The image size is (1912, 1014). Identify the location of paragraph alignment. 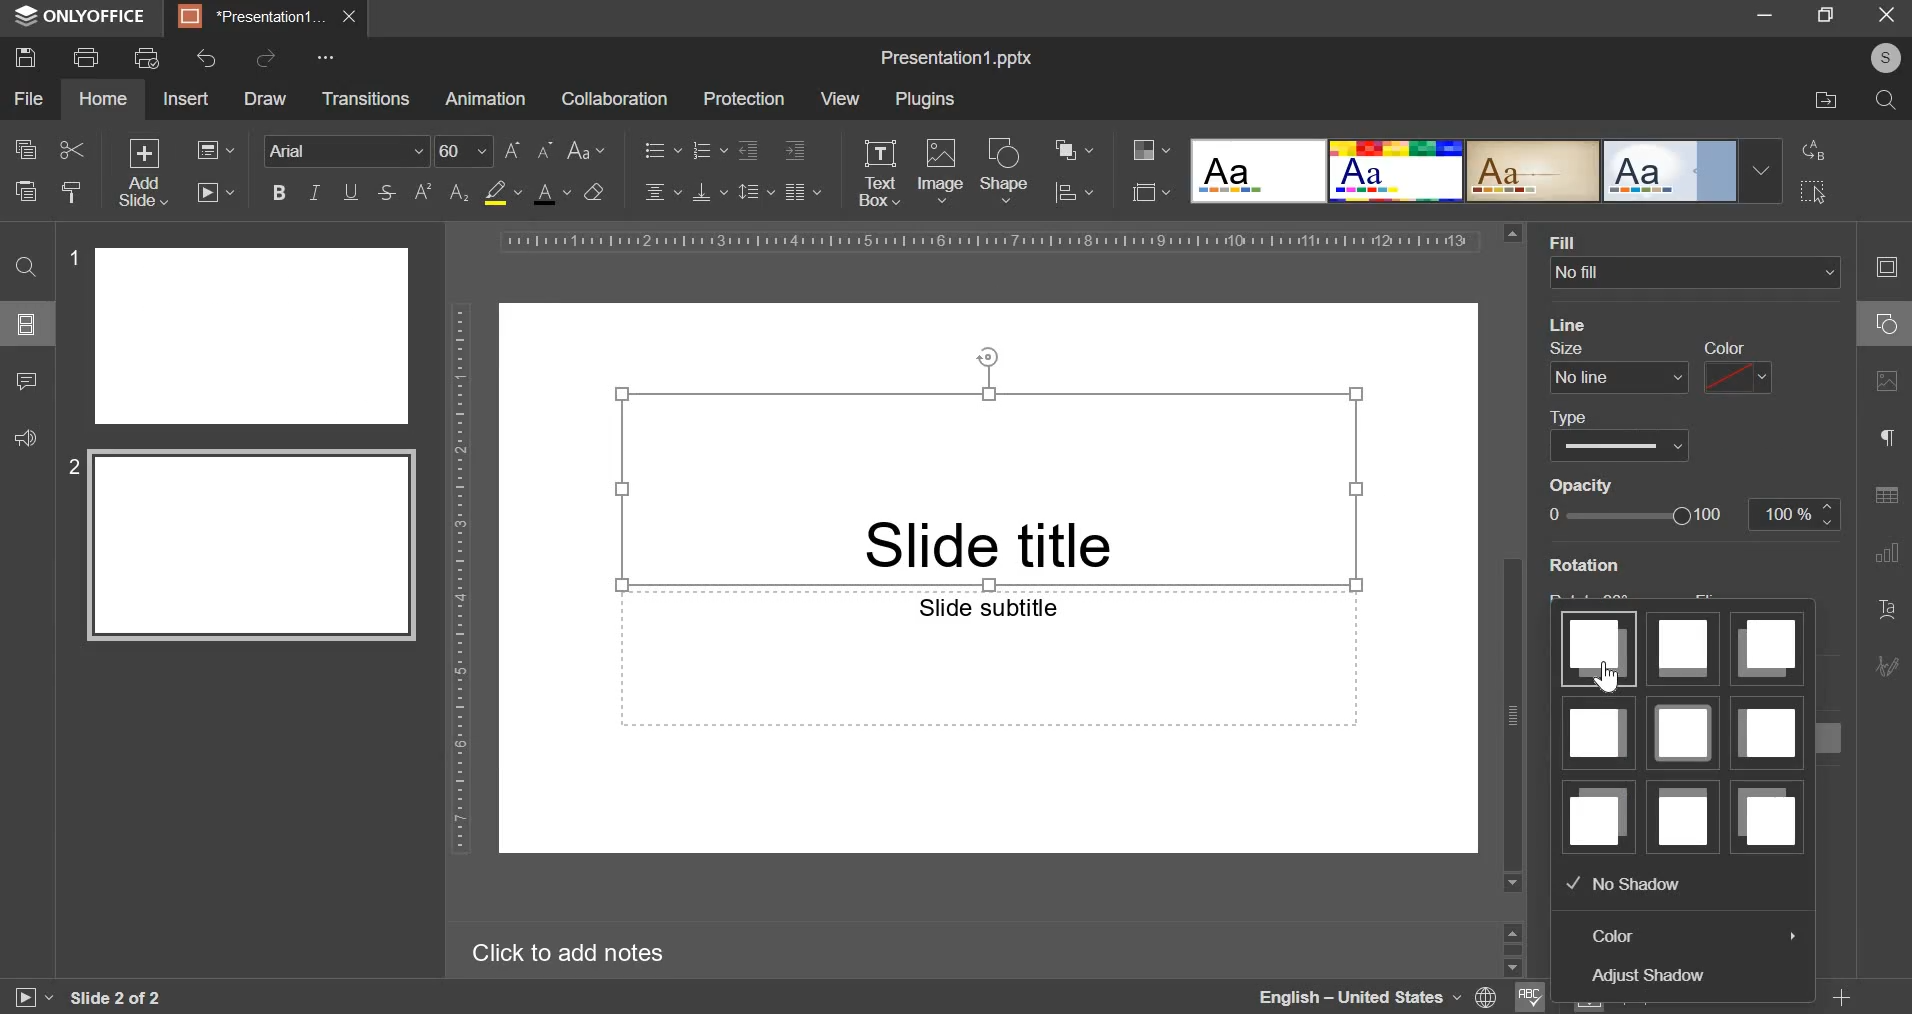
(802, 191).